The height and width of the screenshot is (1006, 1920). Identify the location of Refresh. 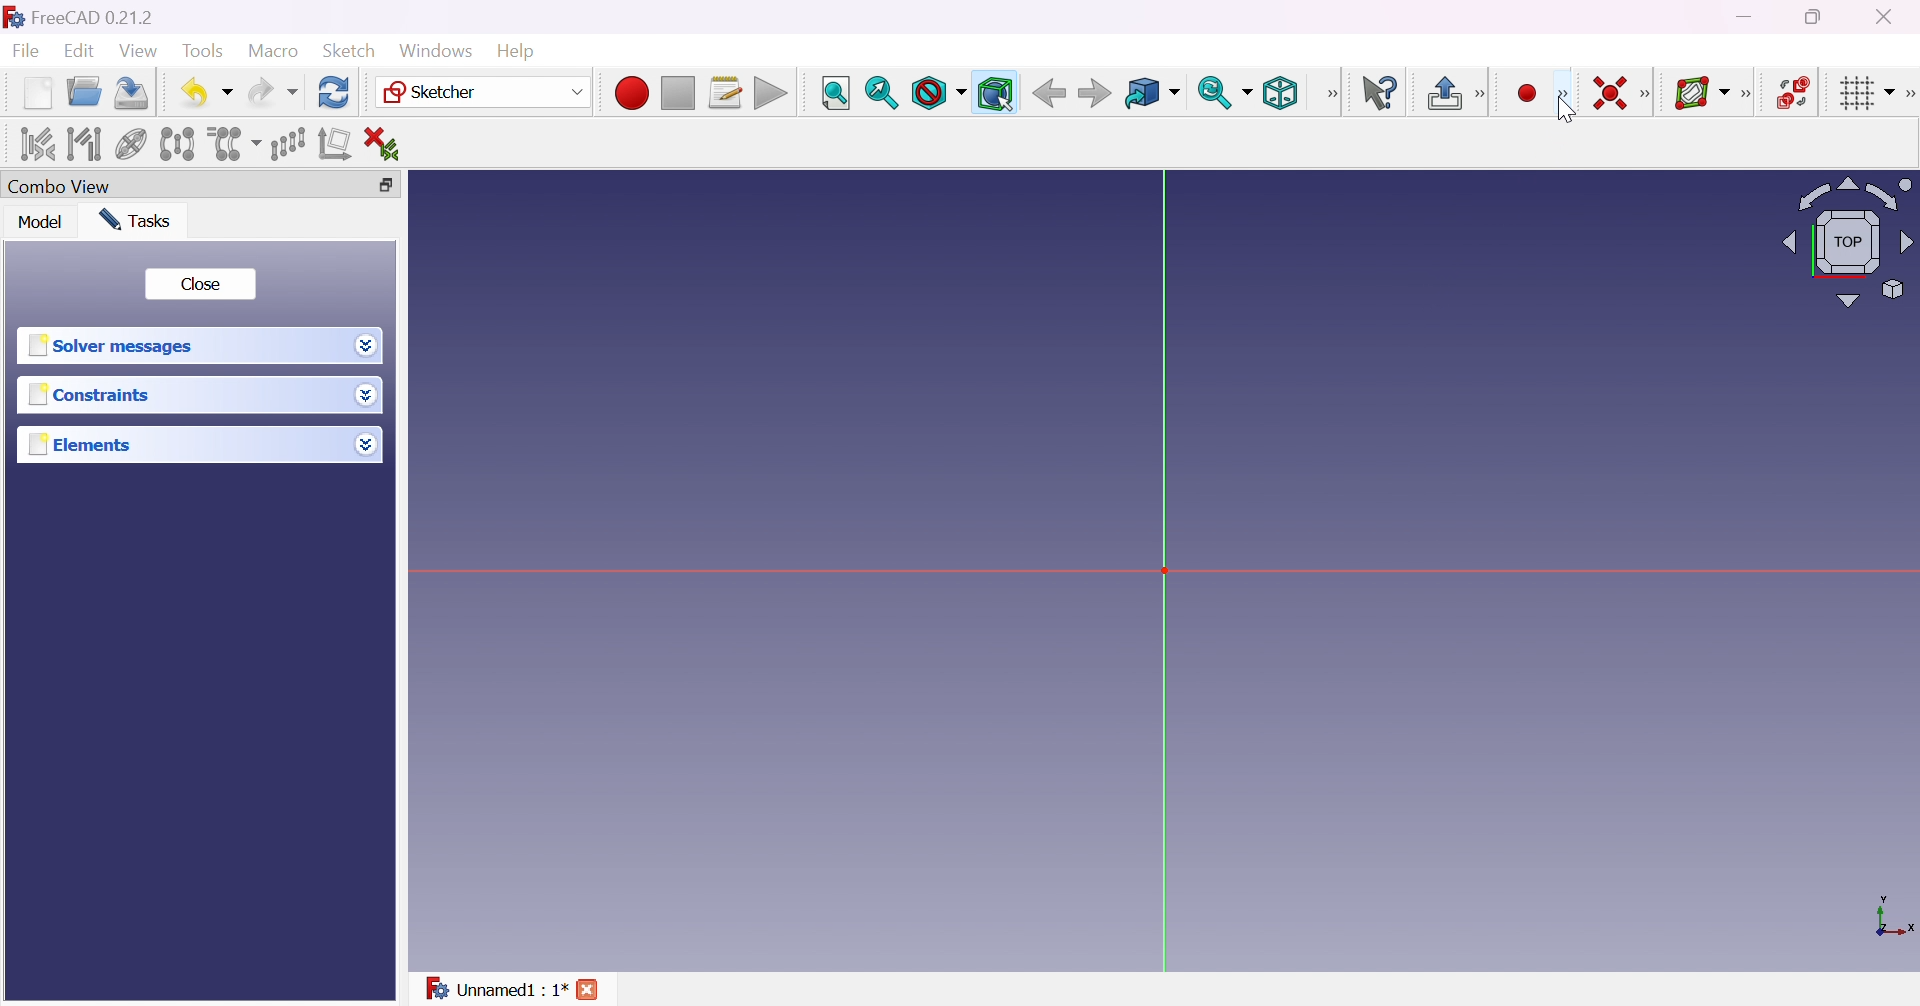
(334, 91).